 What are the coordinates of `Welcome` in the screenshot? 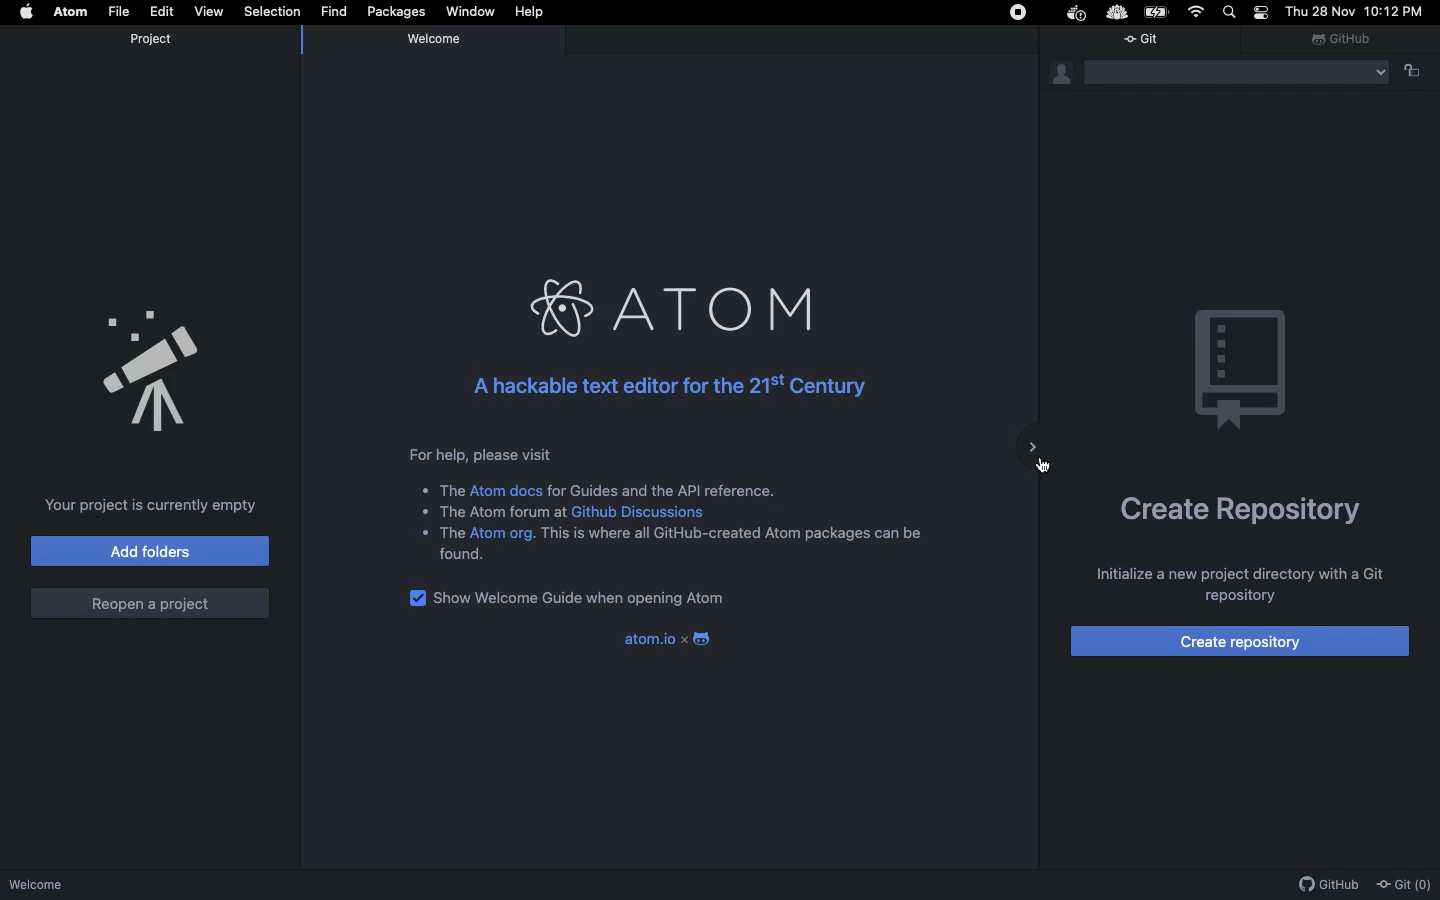 It's located at (94, 884).